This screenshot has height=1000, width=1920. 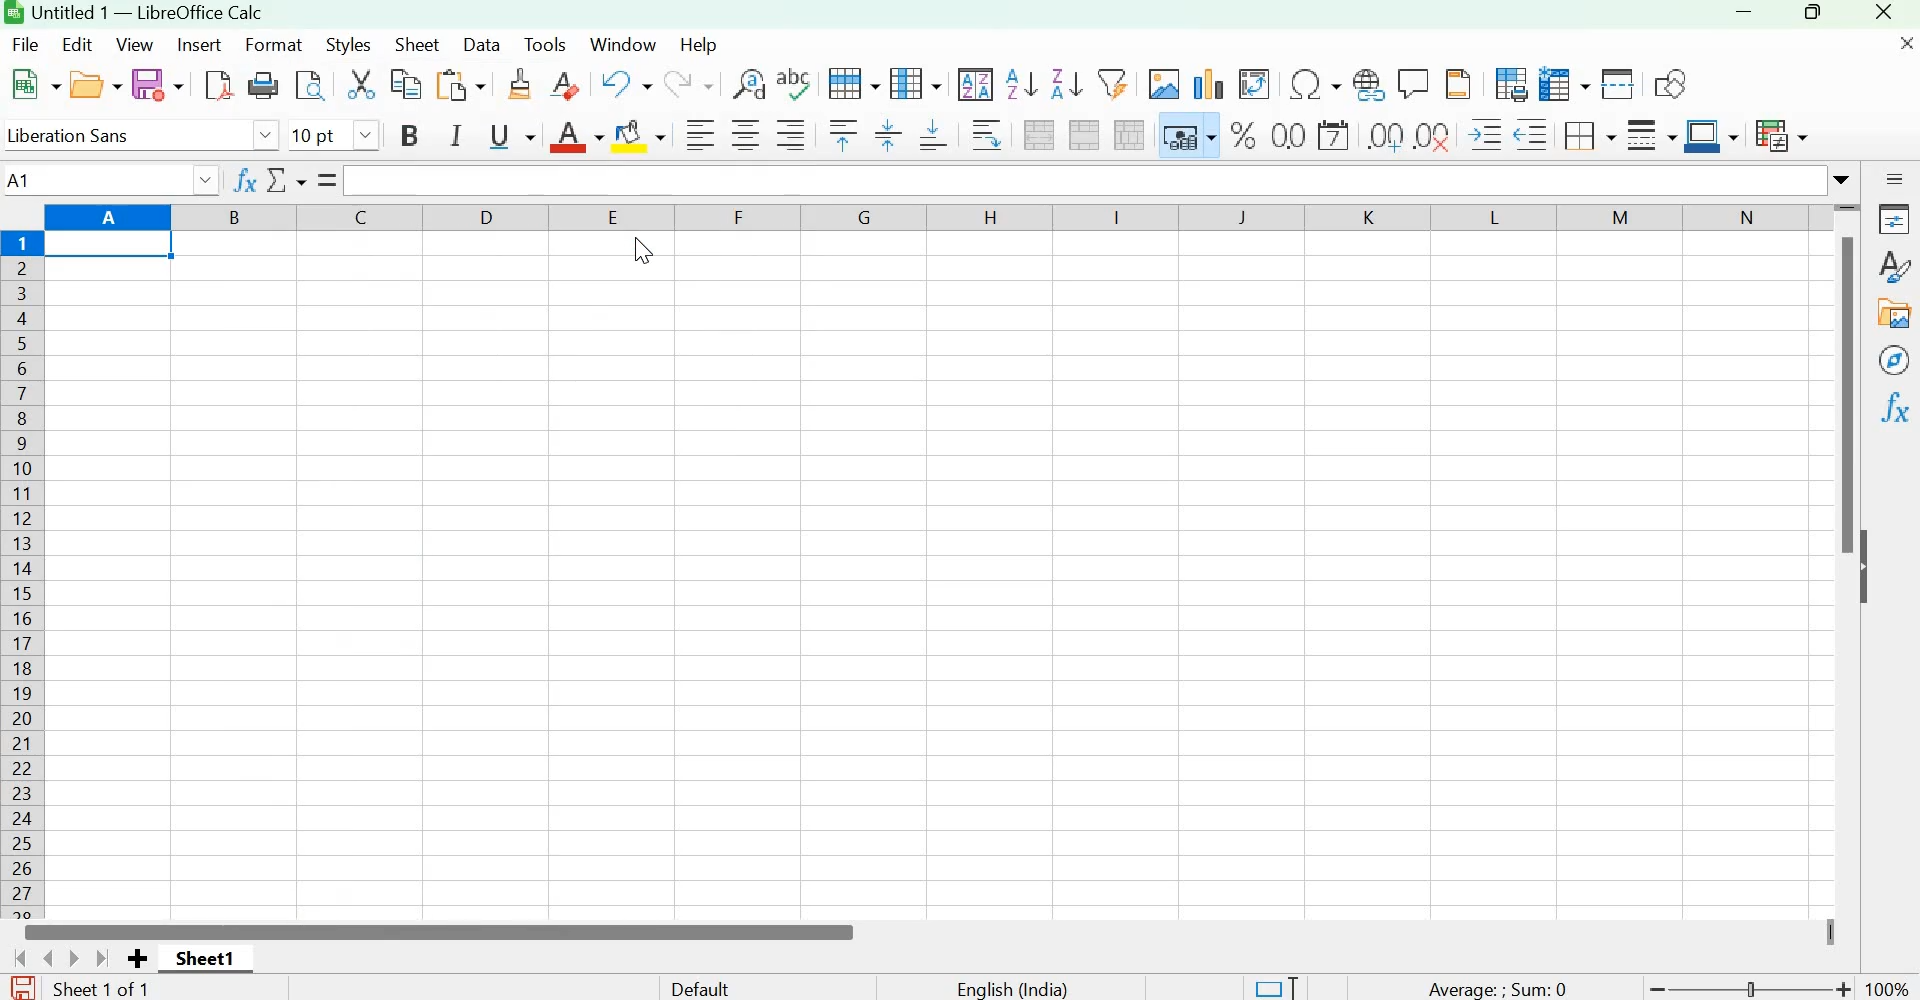 I want to click on Redo, so click(x=687, y=85).